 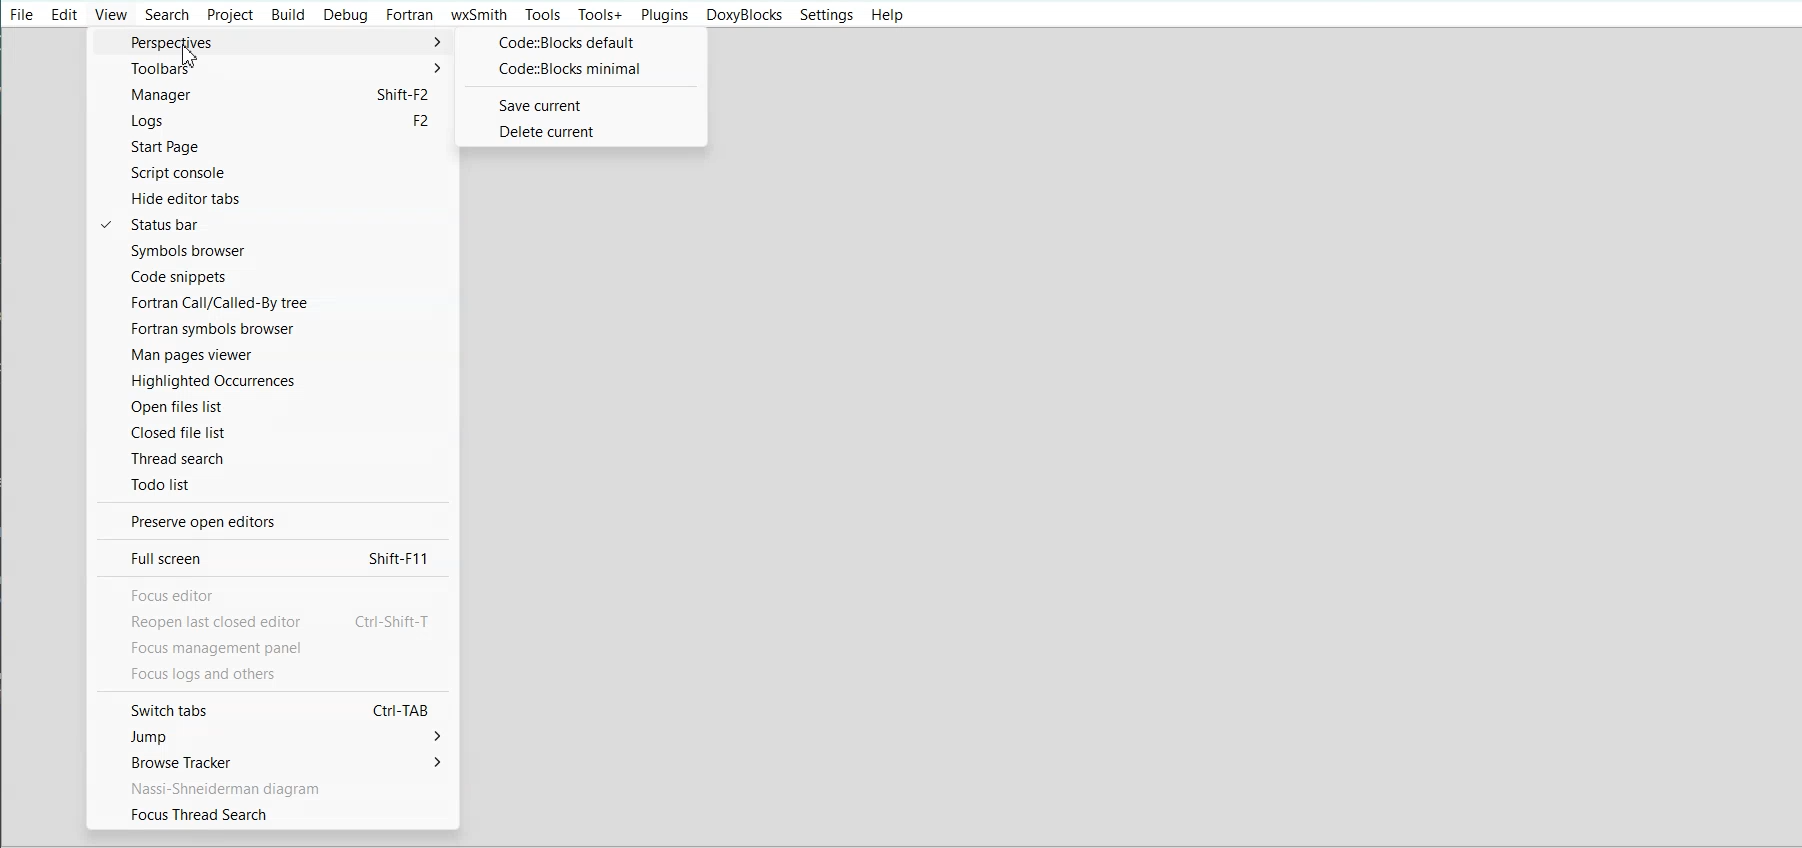 What do you see at coordinates (582, 103) in the screenshot?
I see `Save current` at bounding box center [582, 103].